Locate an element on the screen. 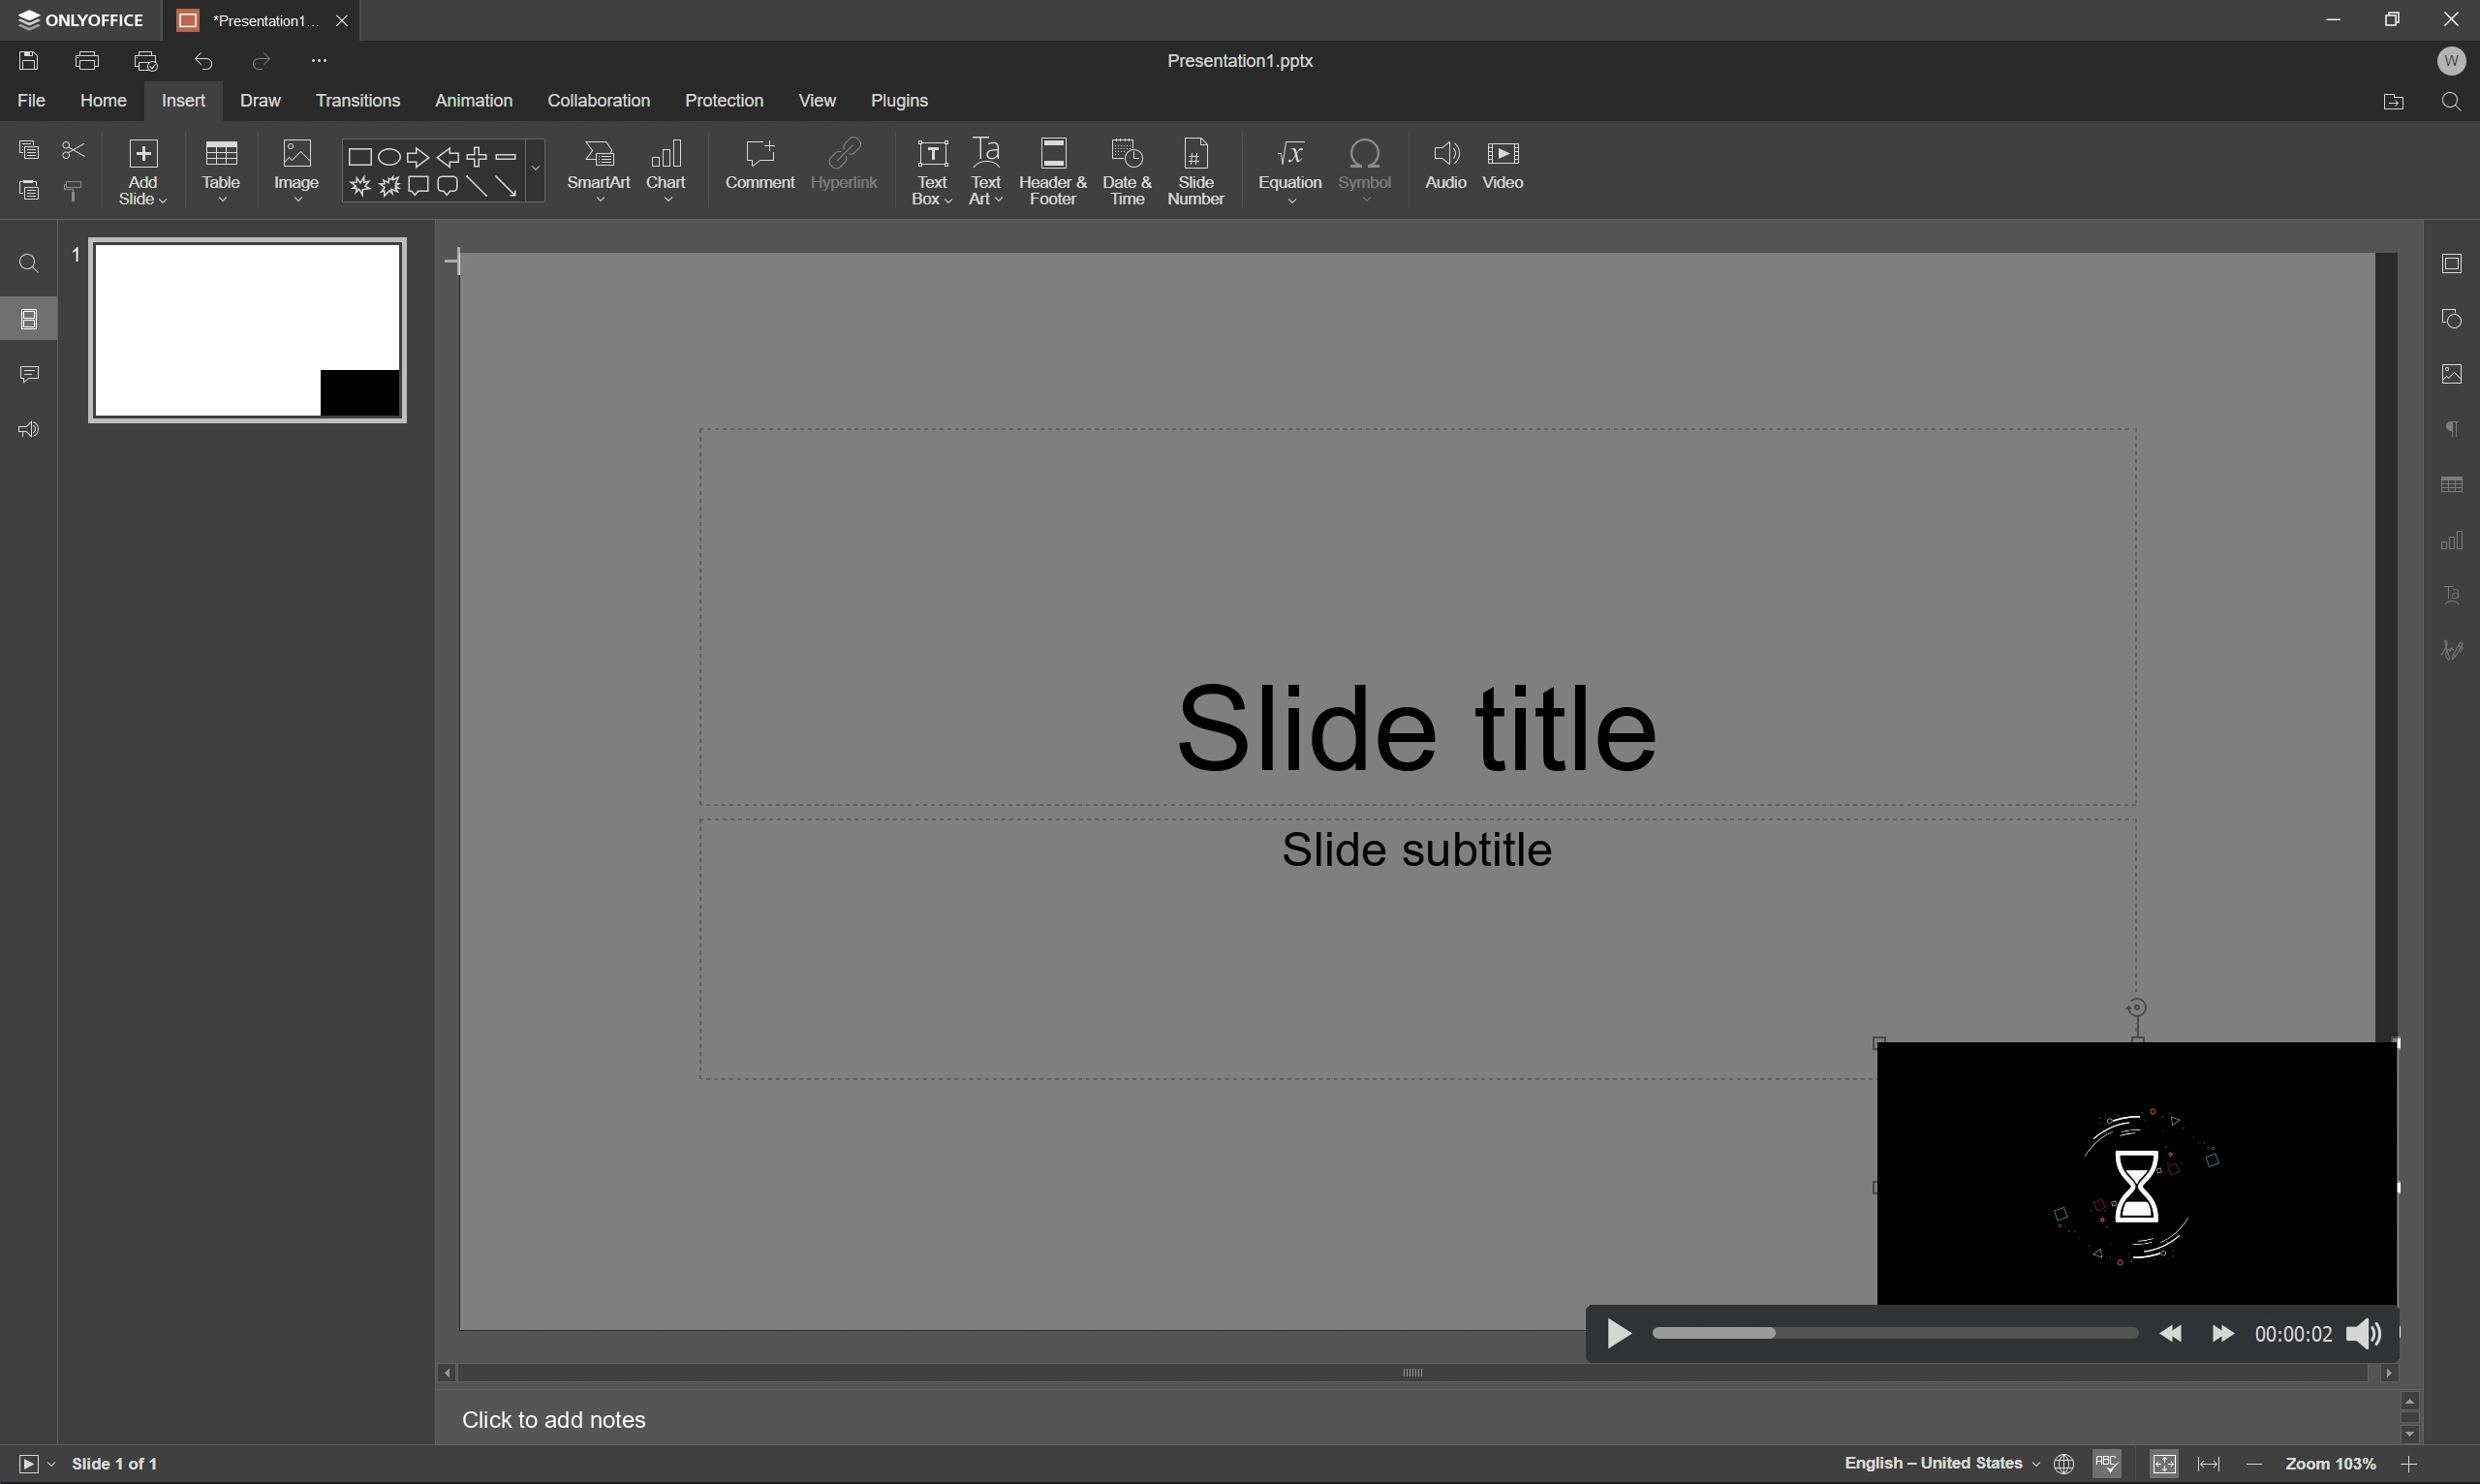 Image resolution: width=2480 pixels, height=1484 pixels. 1 is located at coordinates (76, 253).